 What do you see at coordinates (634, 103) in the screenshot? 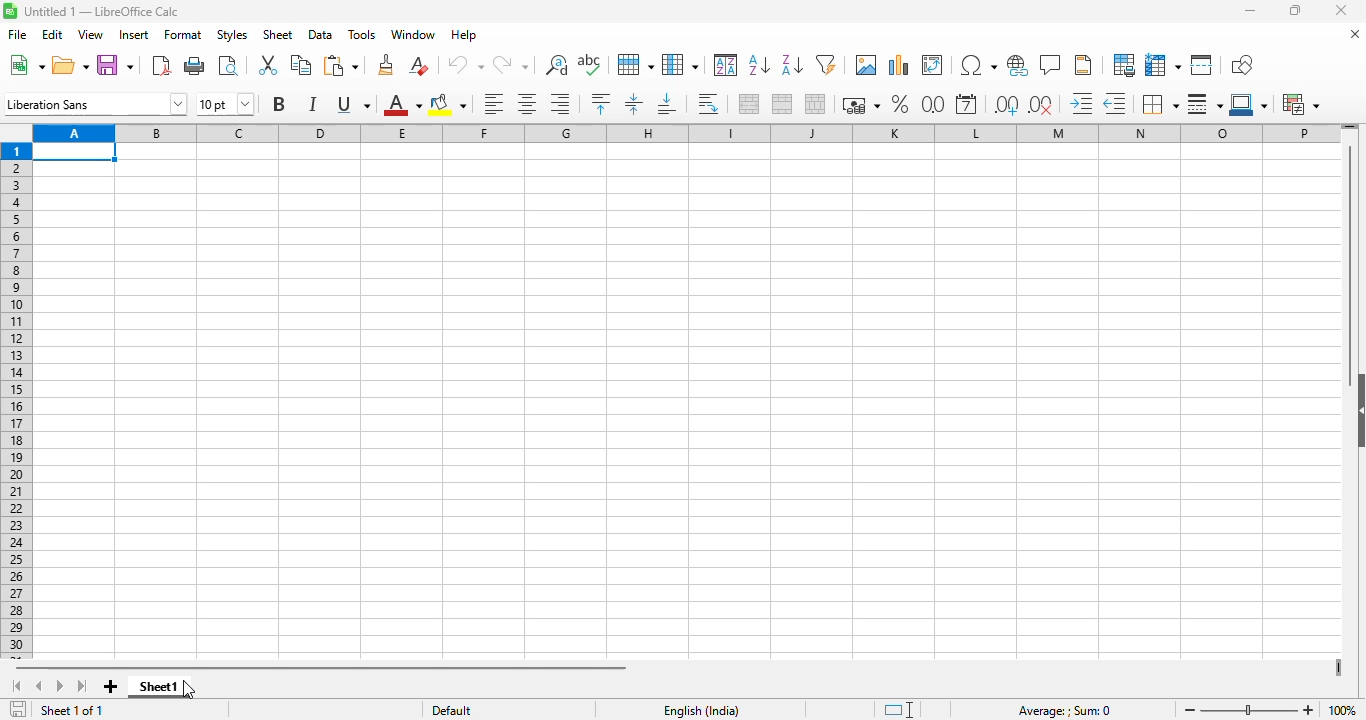
I see `center vertically` at bounding box center [634, 103].